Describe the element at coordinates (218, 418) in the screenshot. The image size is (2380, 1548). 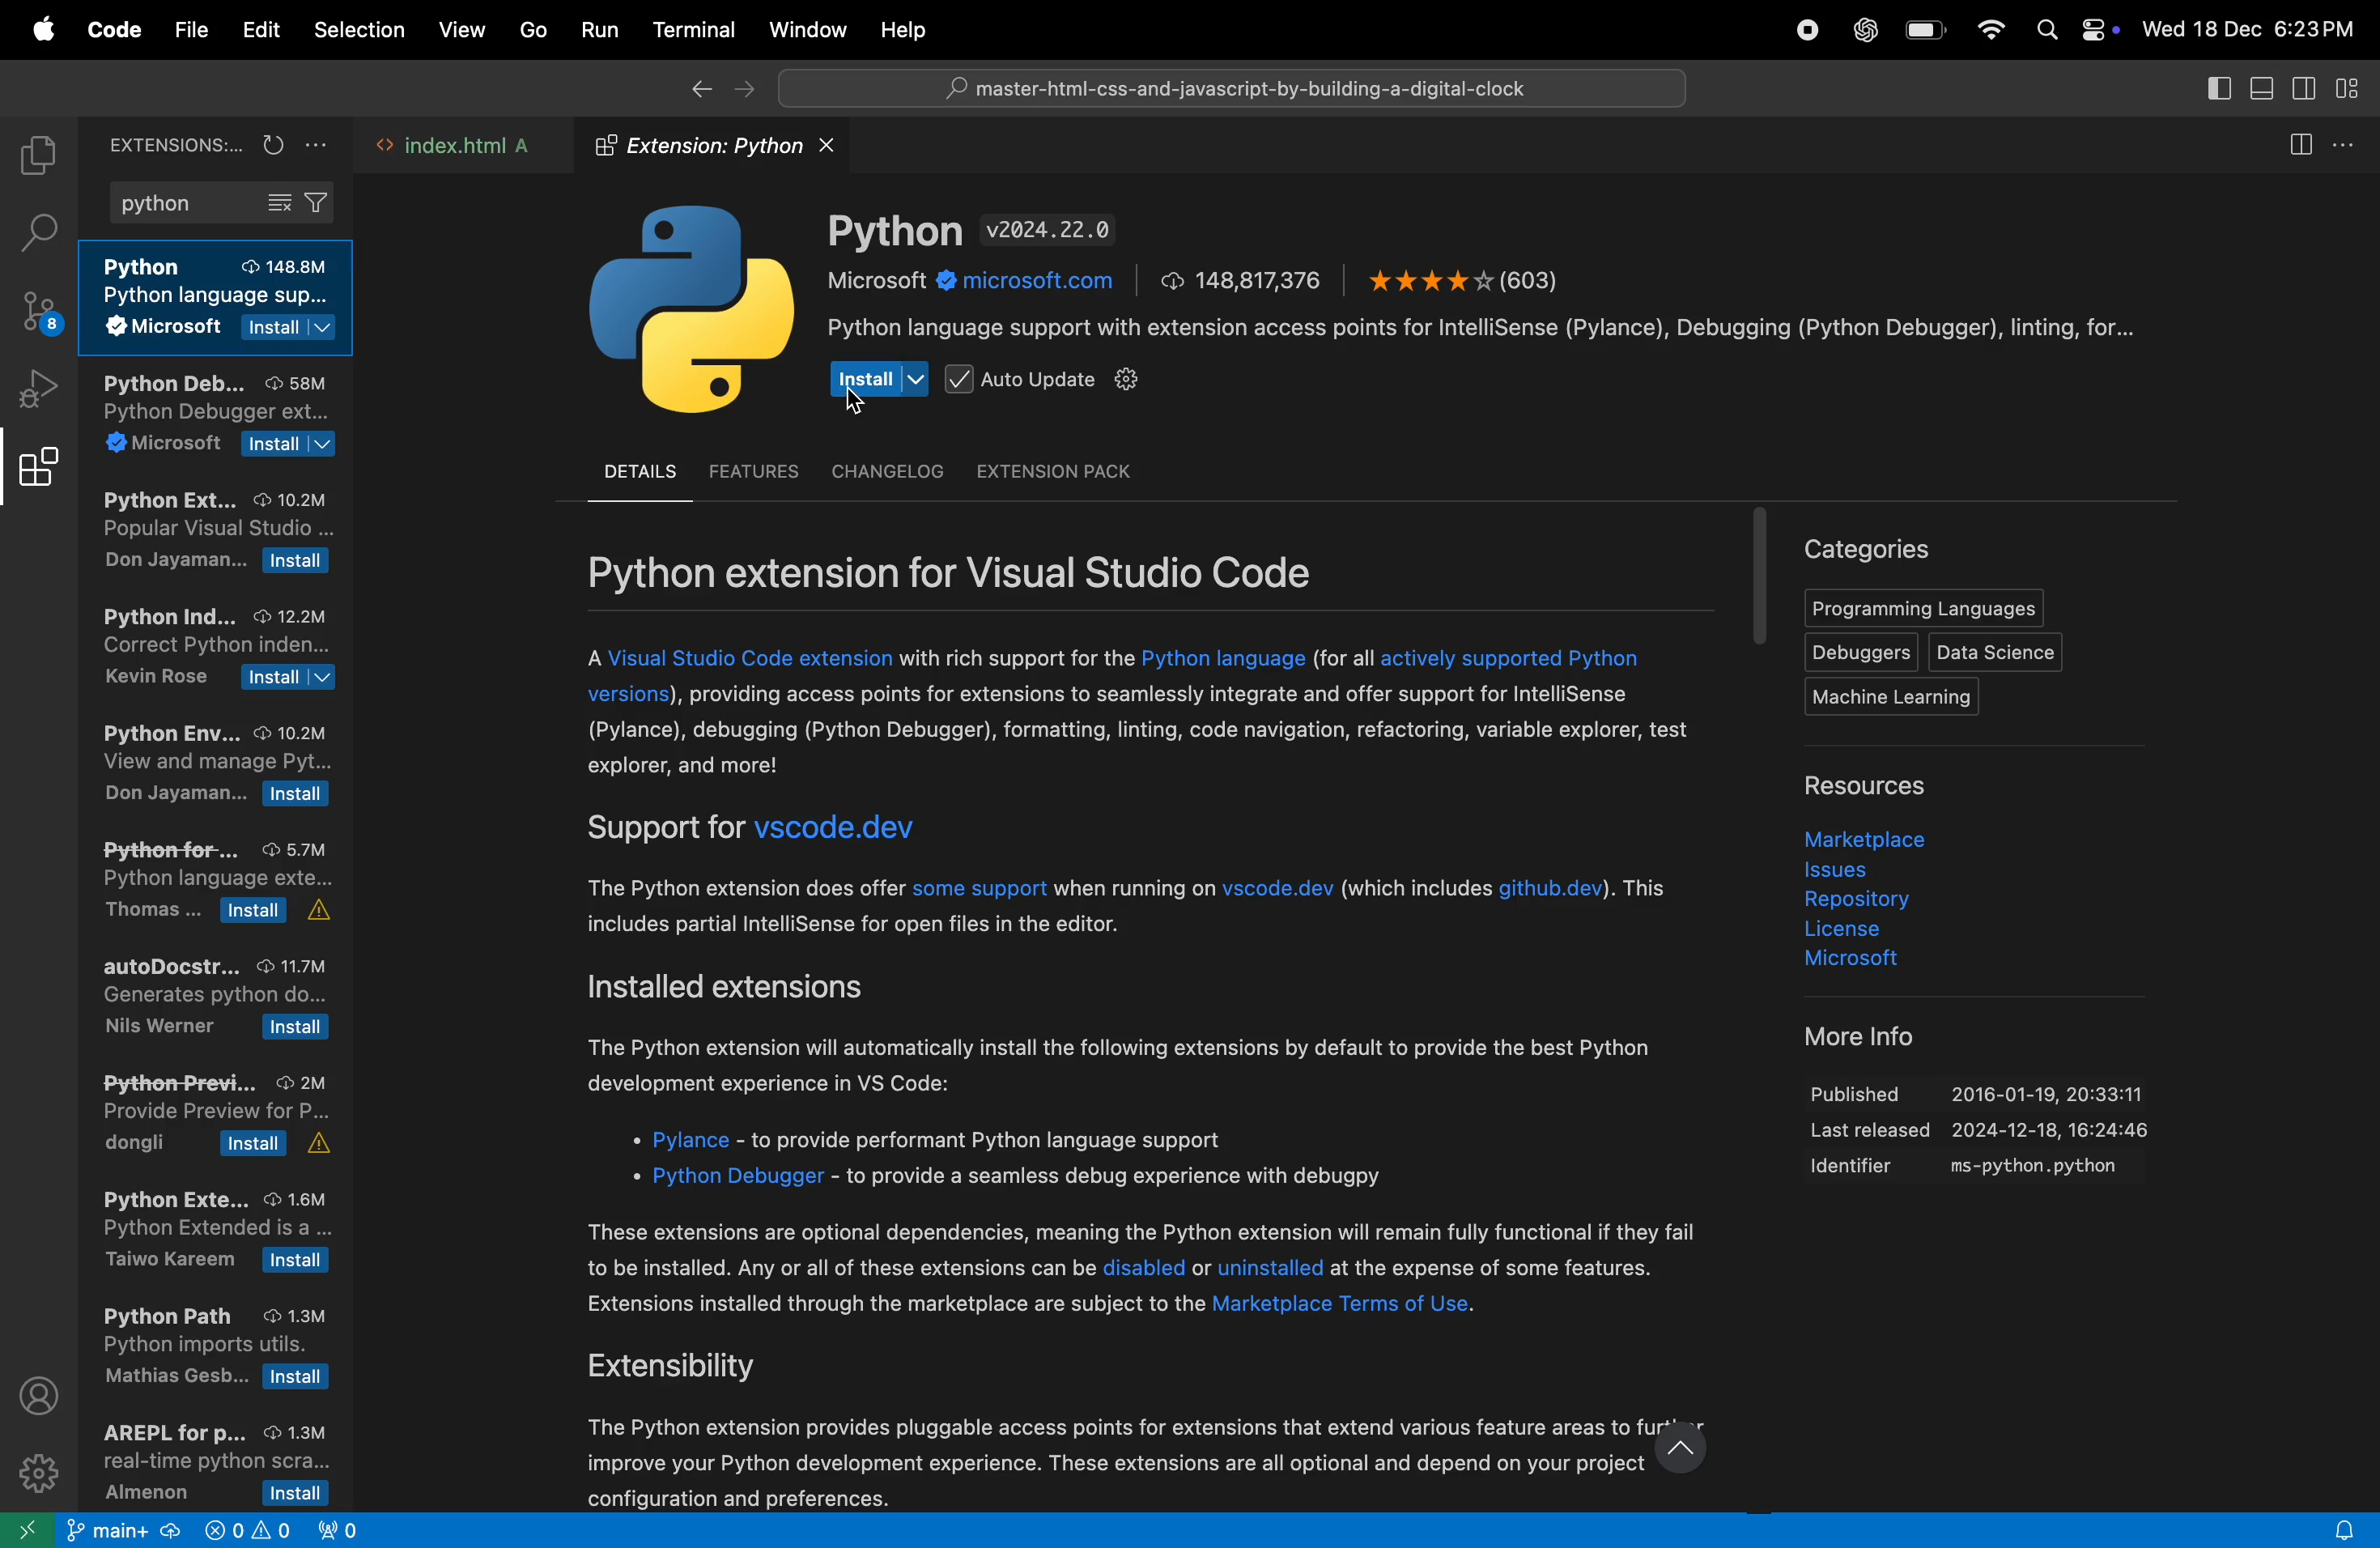
I see `python development` at that location.